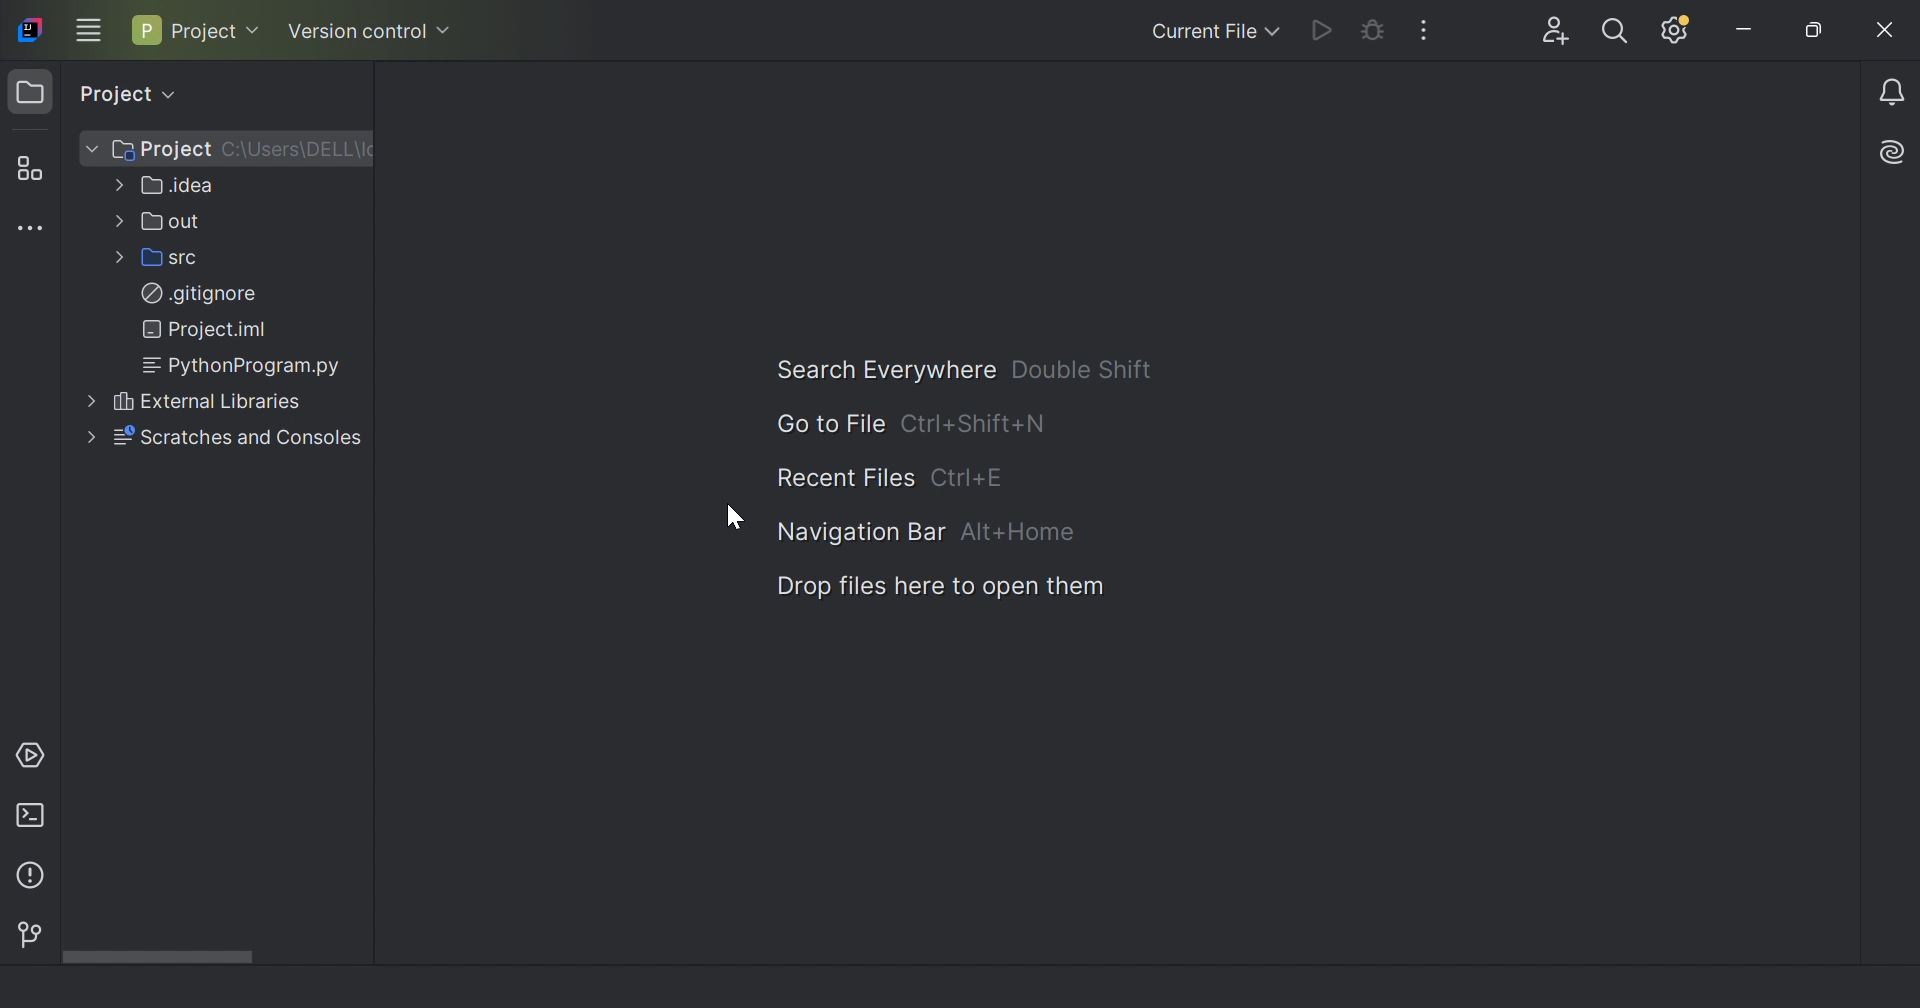 The width and height of the screenshot is (1920, 1008). What do you see at coordinates (845, 478) in the screenshot?
I see `Recent file` at bounding box center [845, 478].